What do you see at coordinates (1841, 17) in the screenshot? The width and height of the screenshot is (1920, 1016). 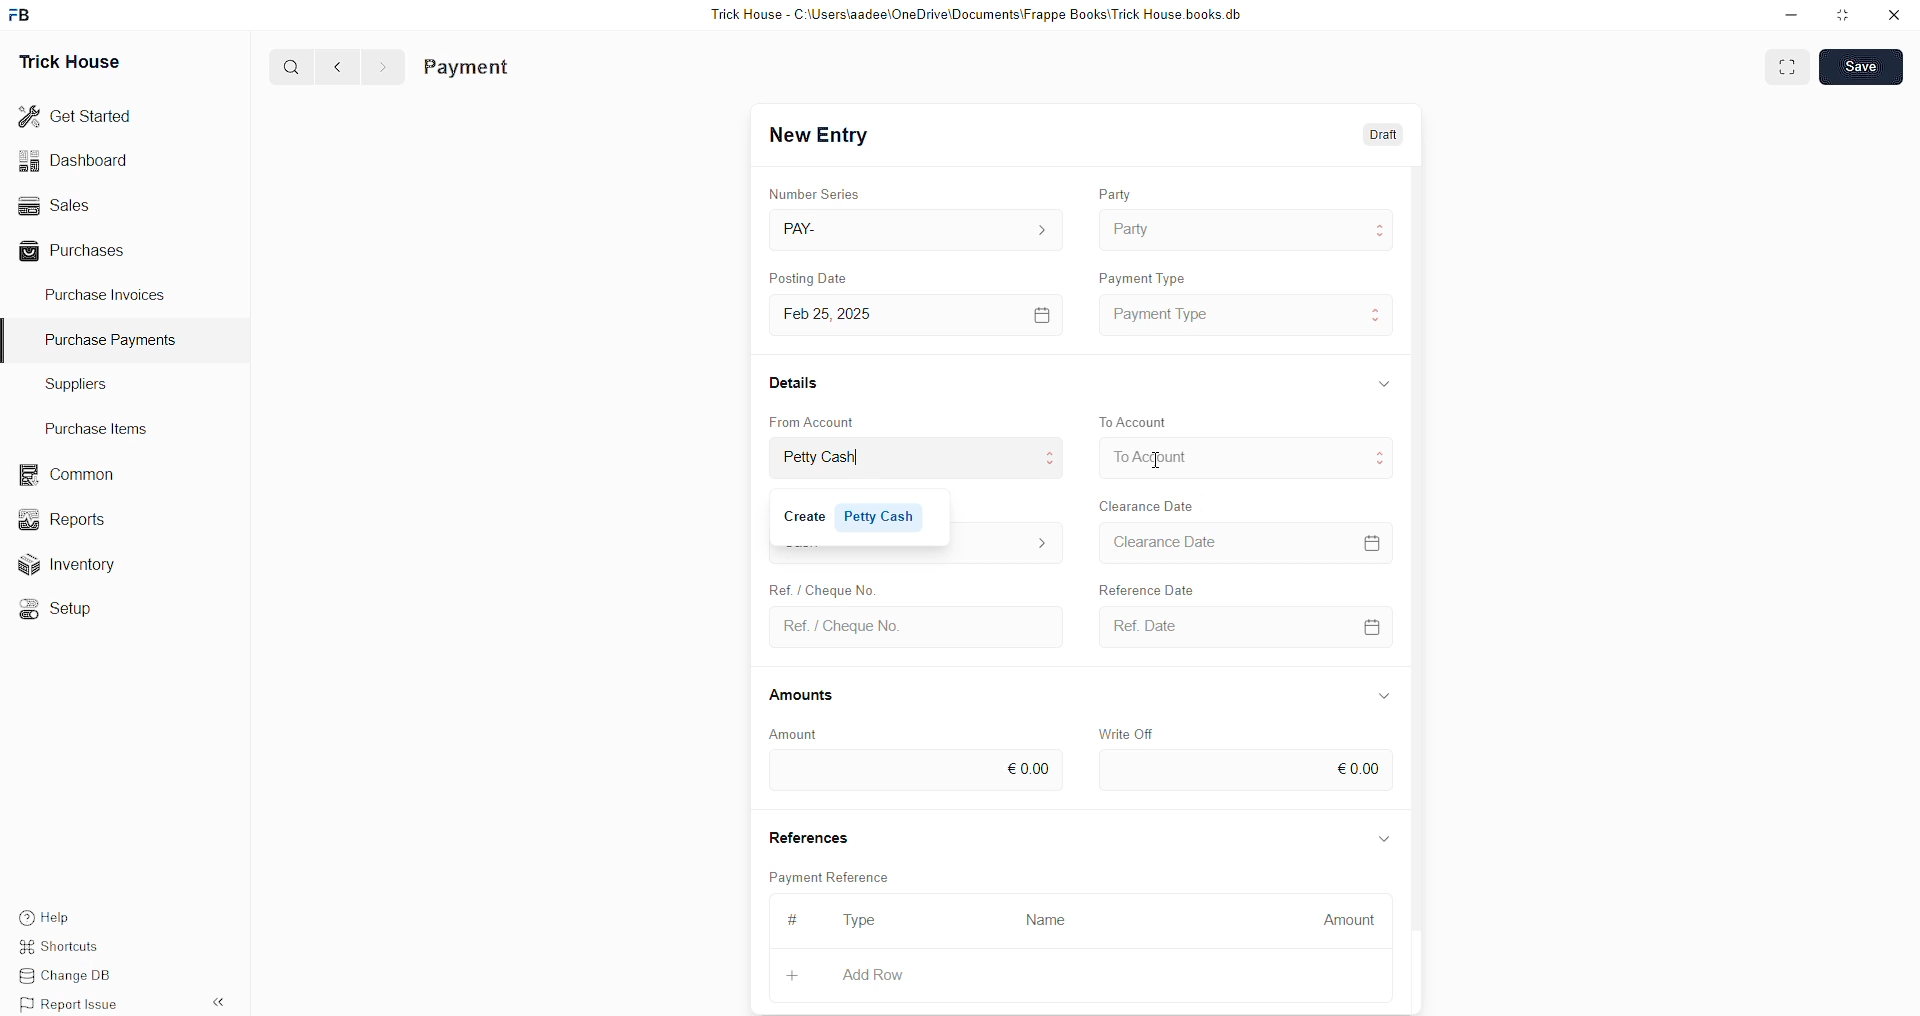 I see `minimise window` at bounding box center [1841, 17].